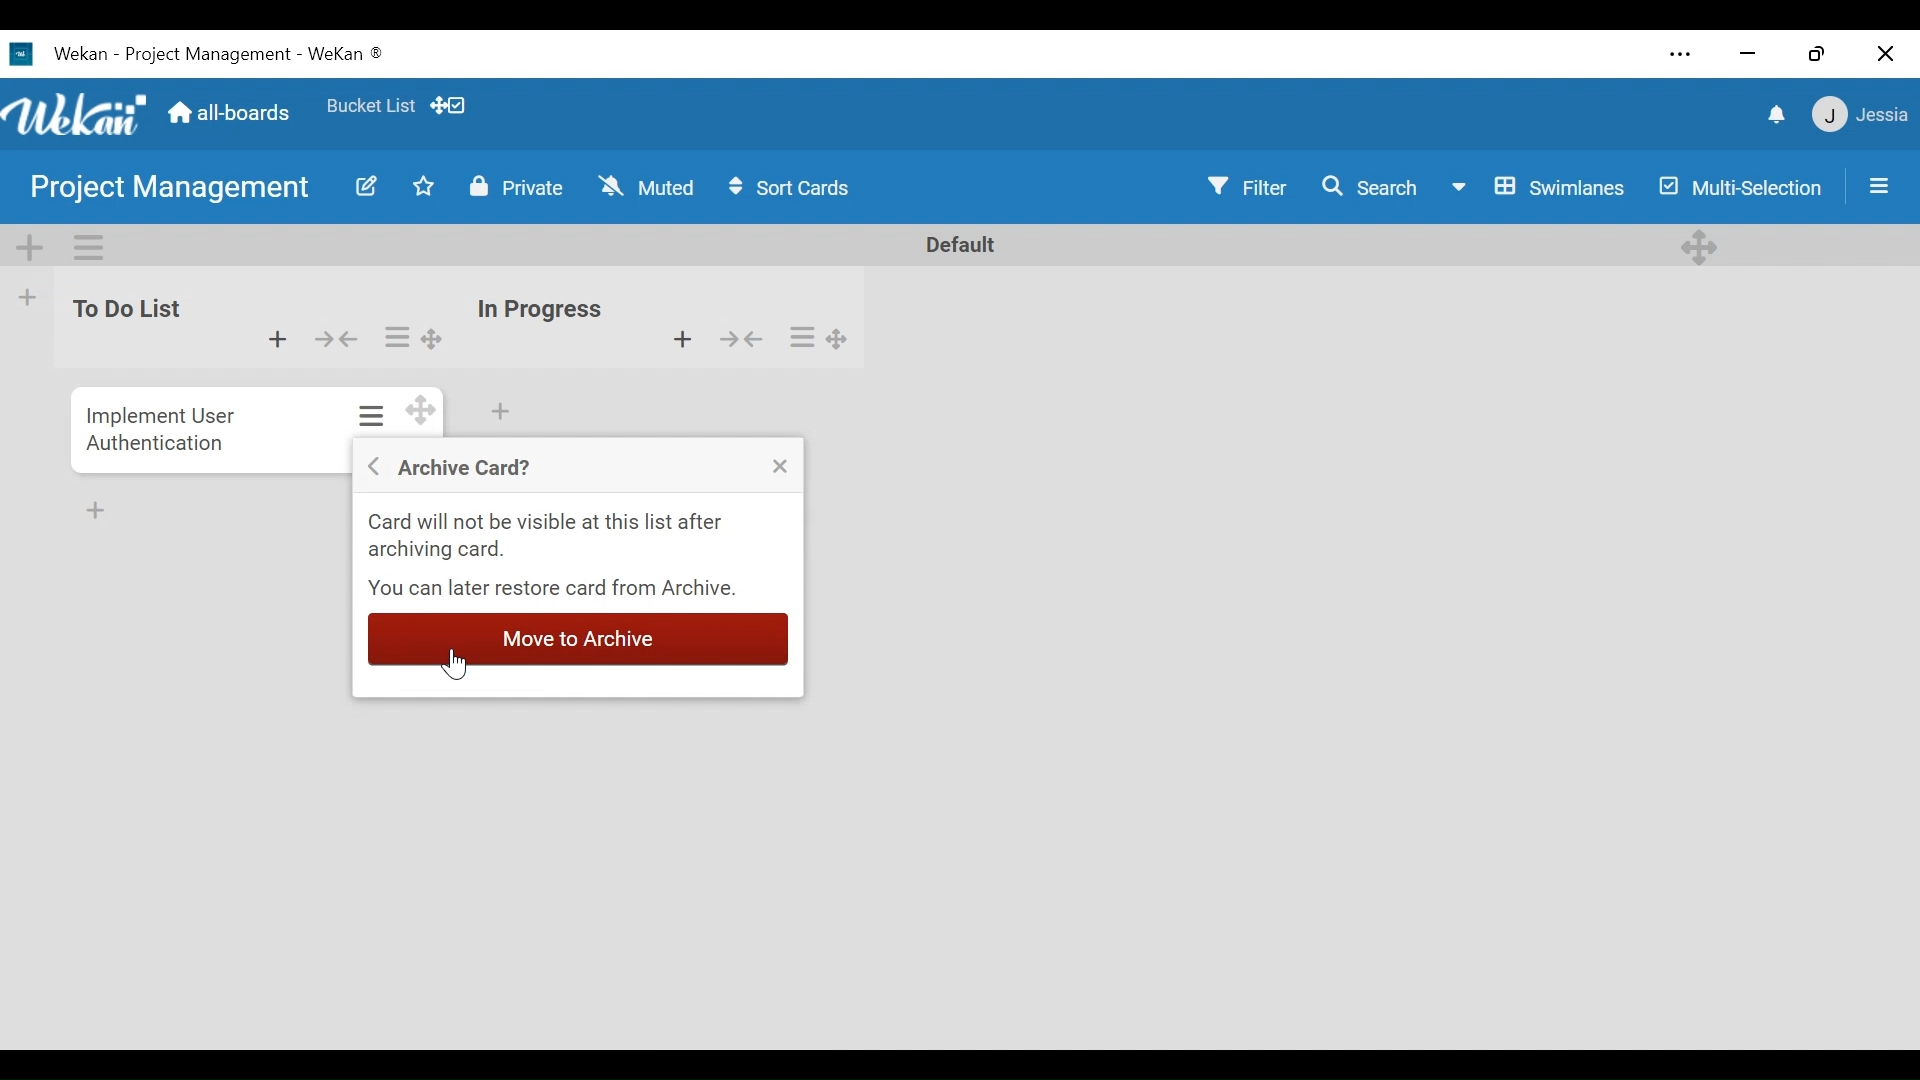  I want to click on Archive Card, so click(460, 467).